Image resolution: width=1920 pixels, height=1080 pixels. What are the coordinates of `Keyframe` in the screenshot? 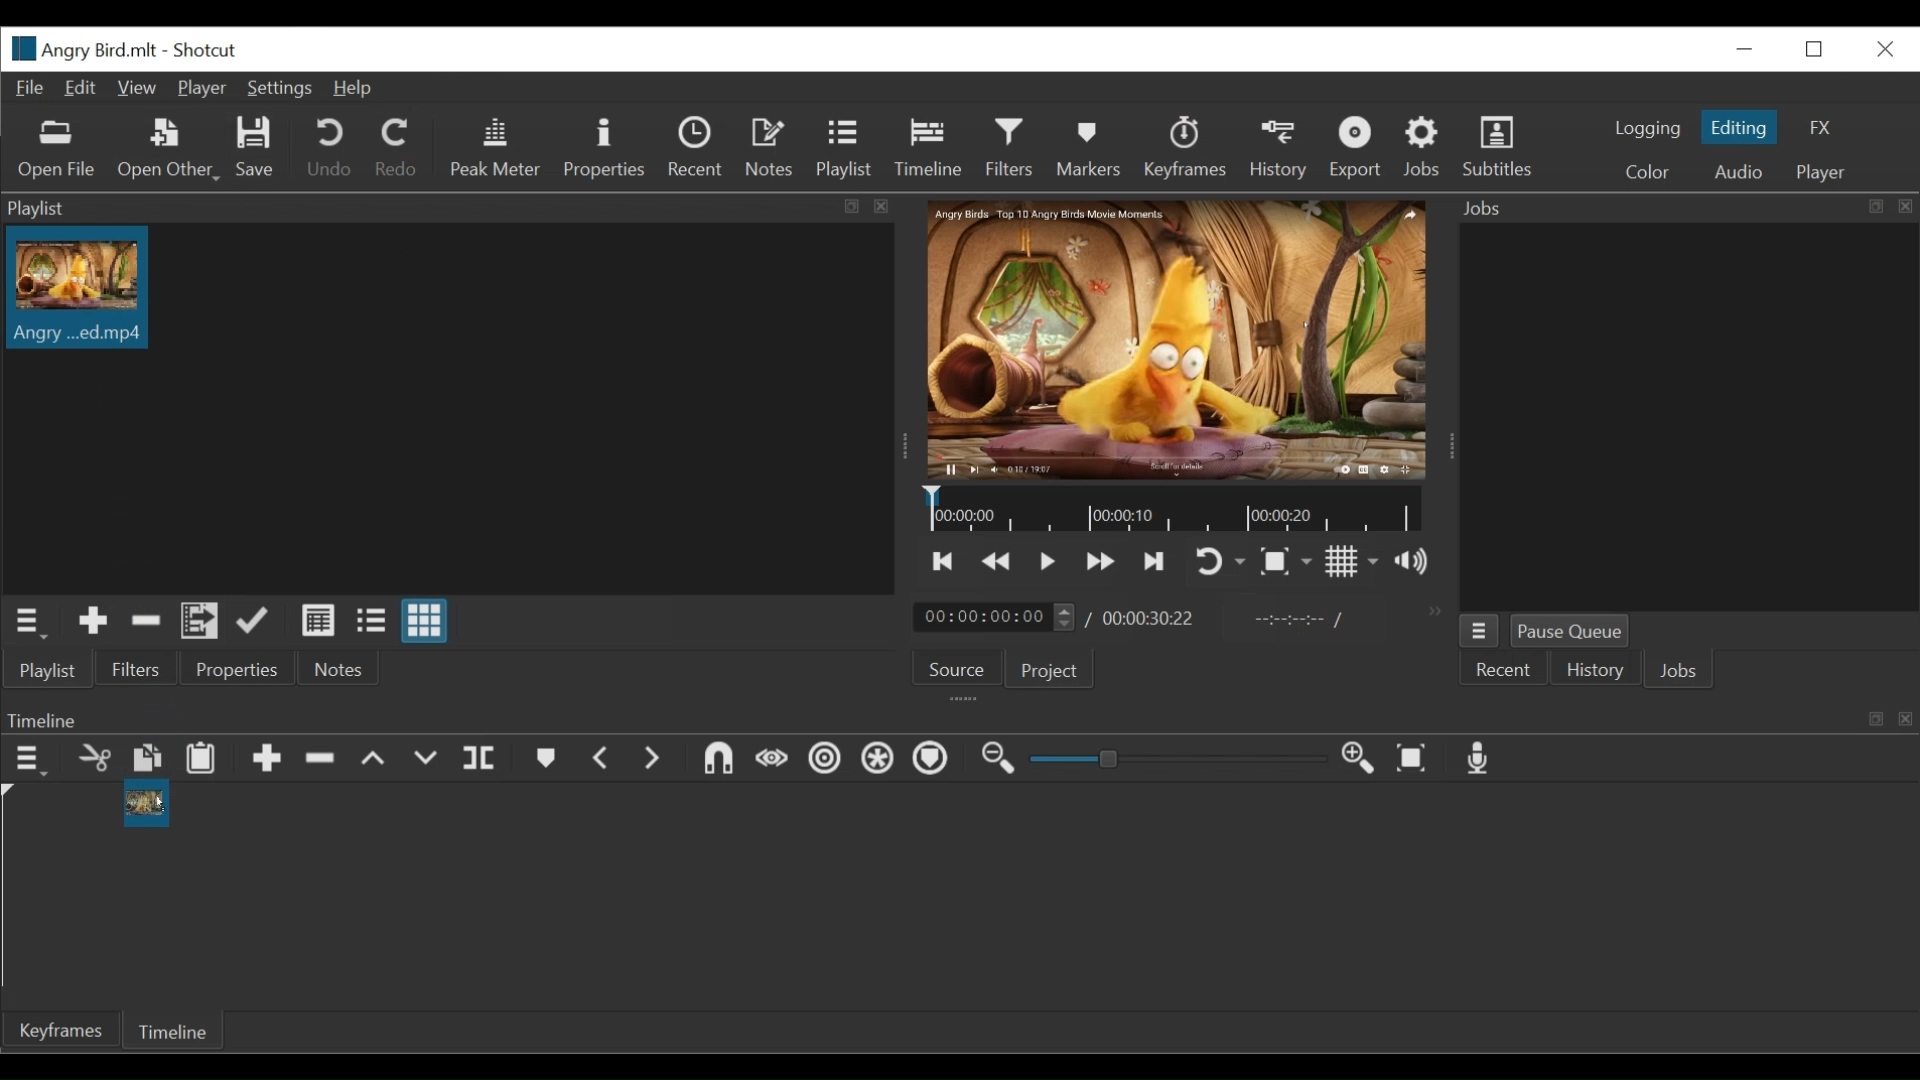 It's located at (56, 1031).